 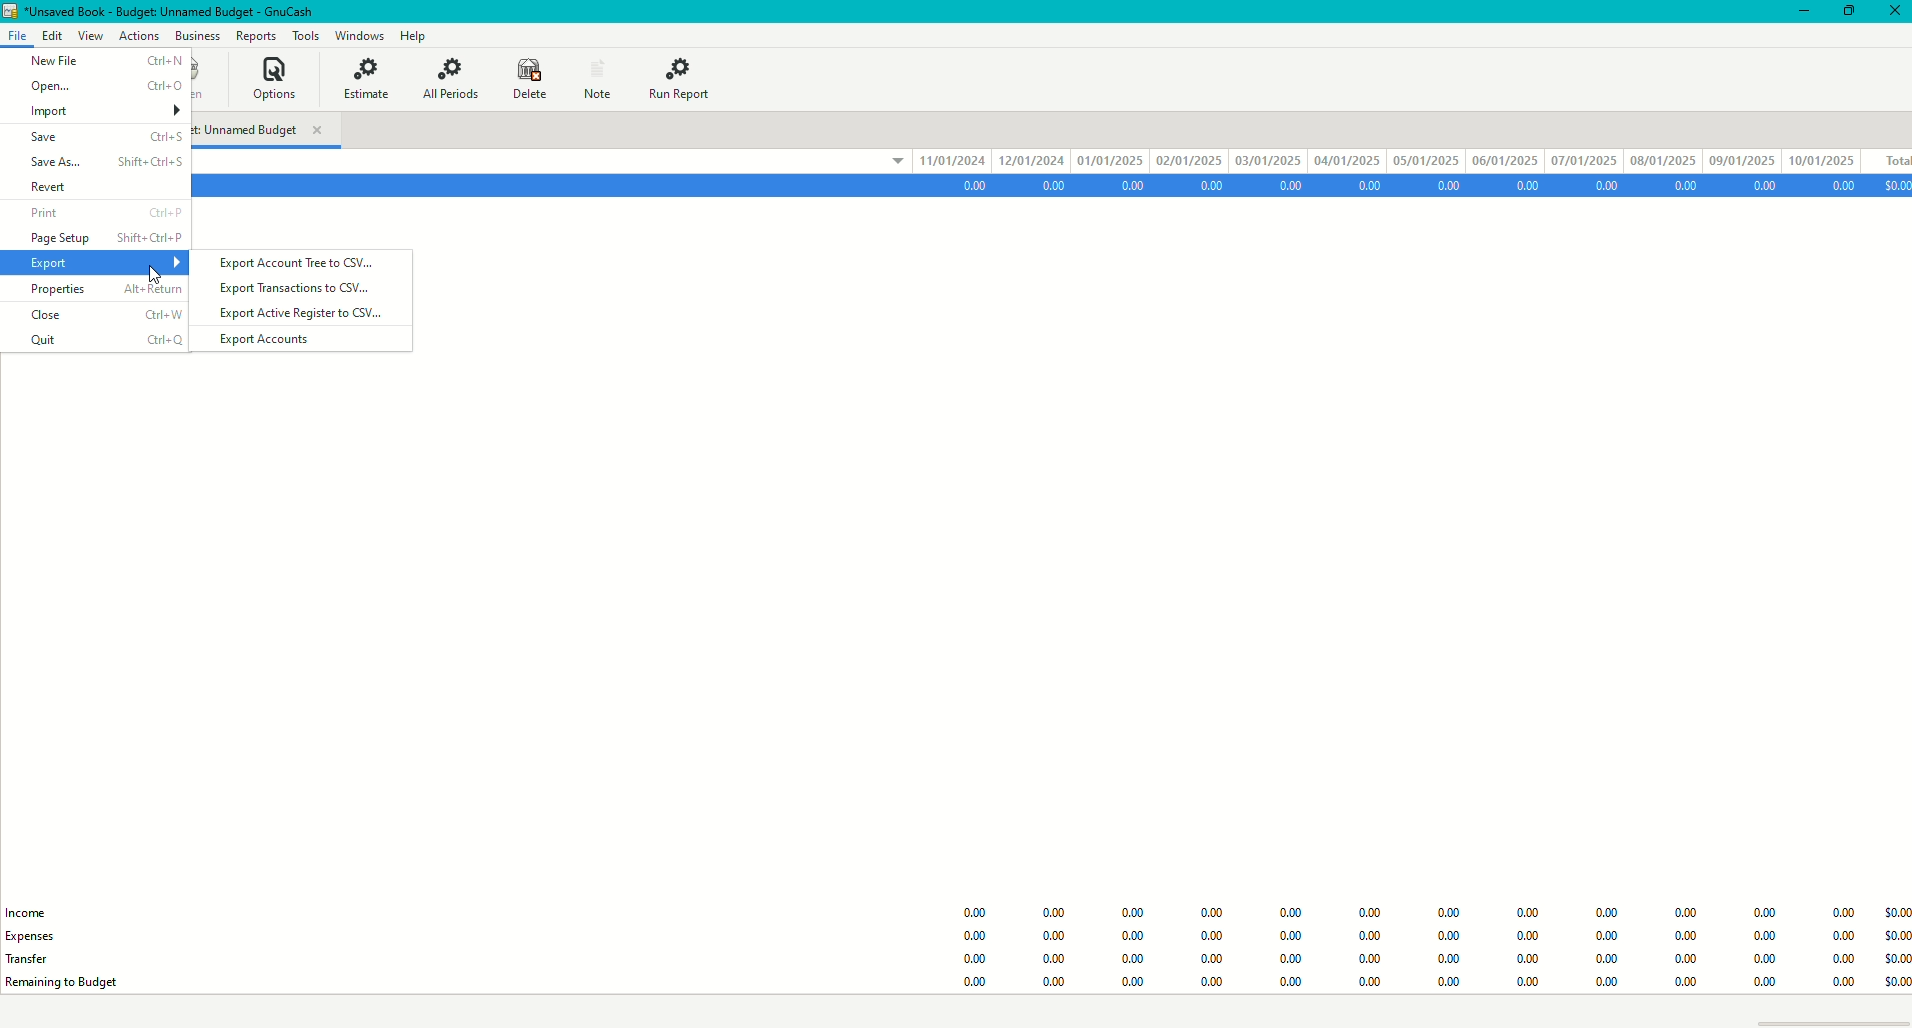 What do you see at coordinates (1803, 10) in the screenshot?
I see `Minimize` at bounding box center [1803, 10].